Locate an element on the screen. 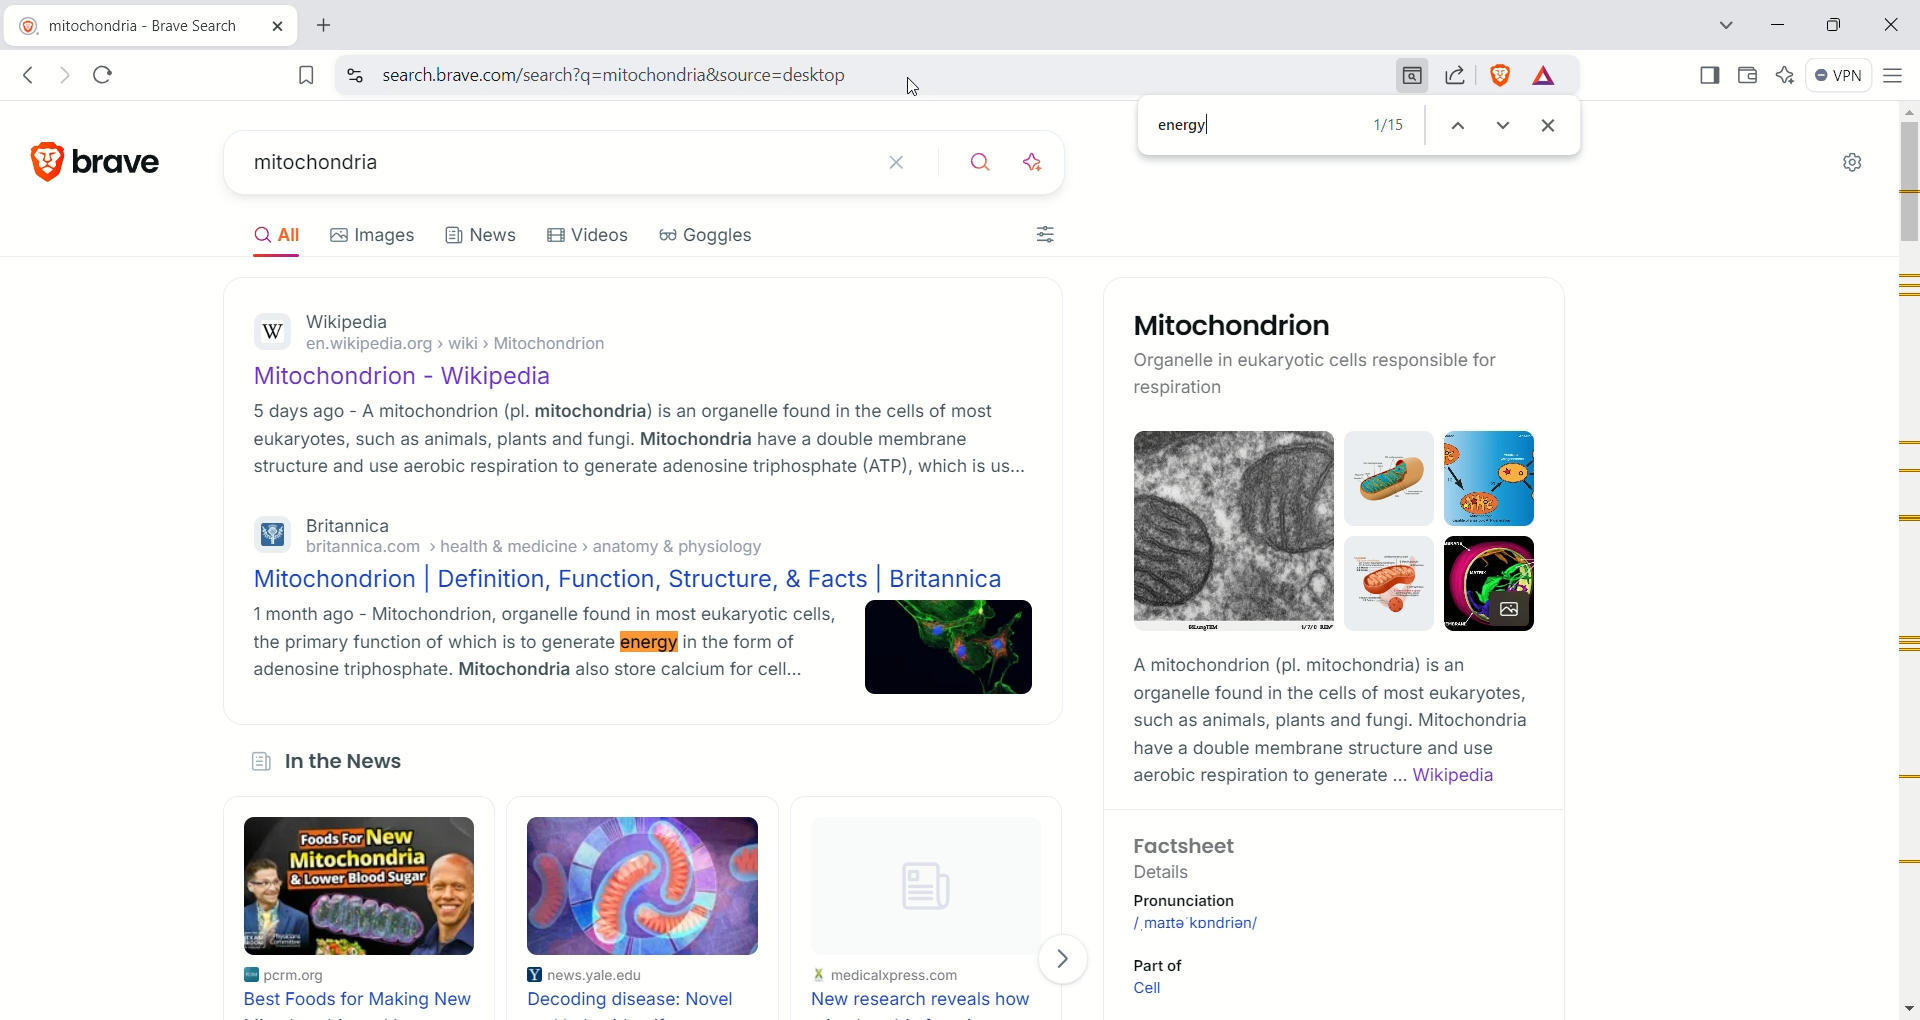 This screenshot has width=1920, height=1020. Image is located at coordinates (1393, 583).